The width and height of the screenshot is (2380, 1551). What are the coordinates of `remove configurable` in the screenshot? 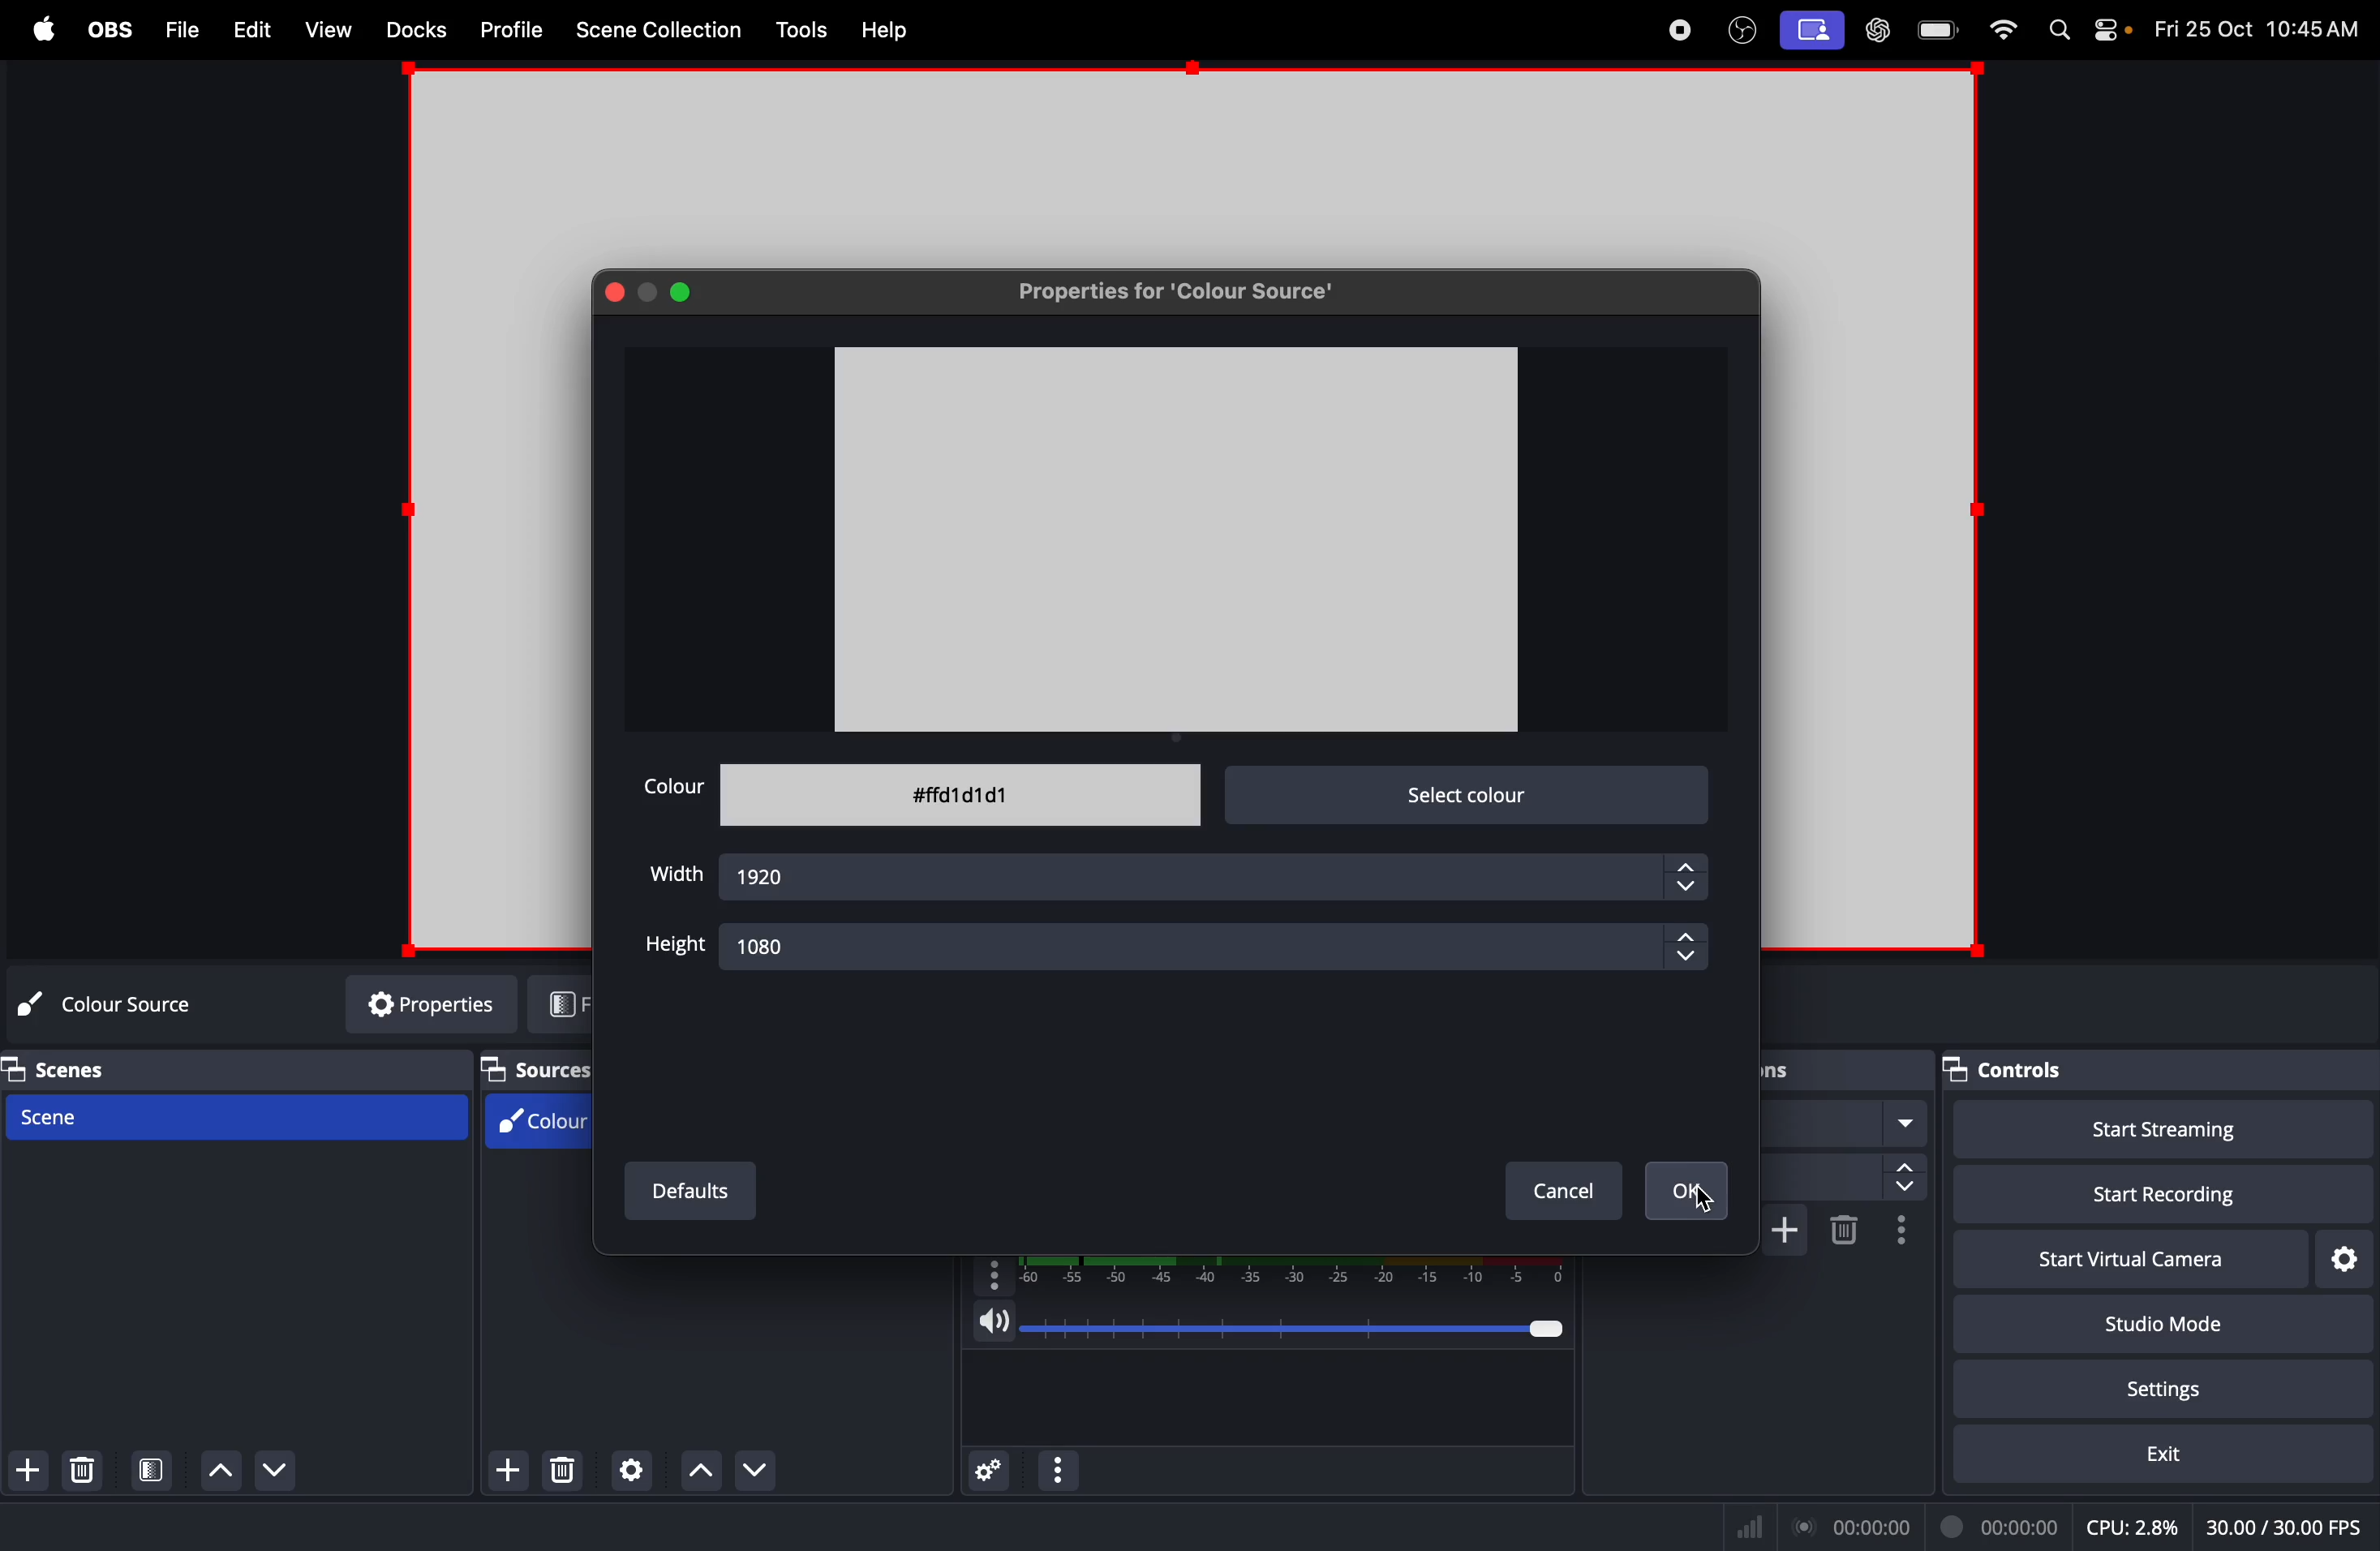 It's located at (1847, 1230).